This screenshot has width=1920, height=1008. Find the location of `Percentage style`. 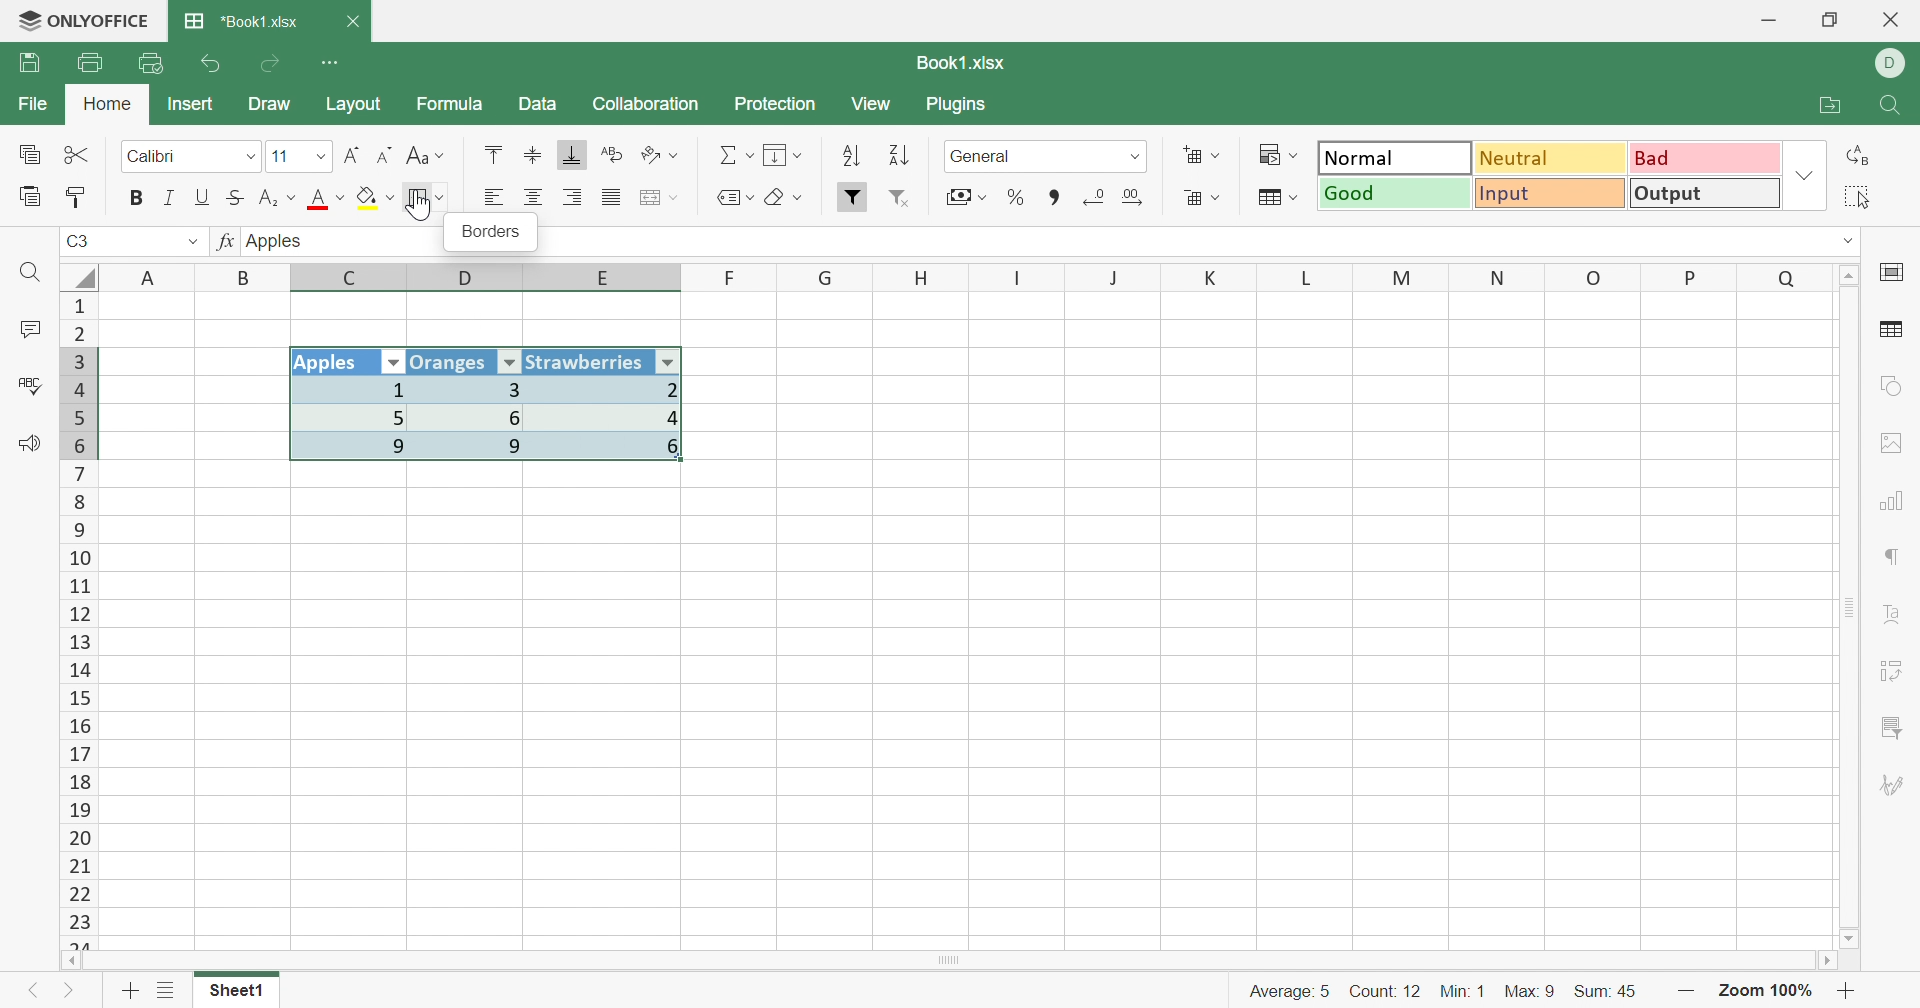

Percentage style is located at coordinates (1015, 196).